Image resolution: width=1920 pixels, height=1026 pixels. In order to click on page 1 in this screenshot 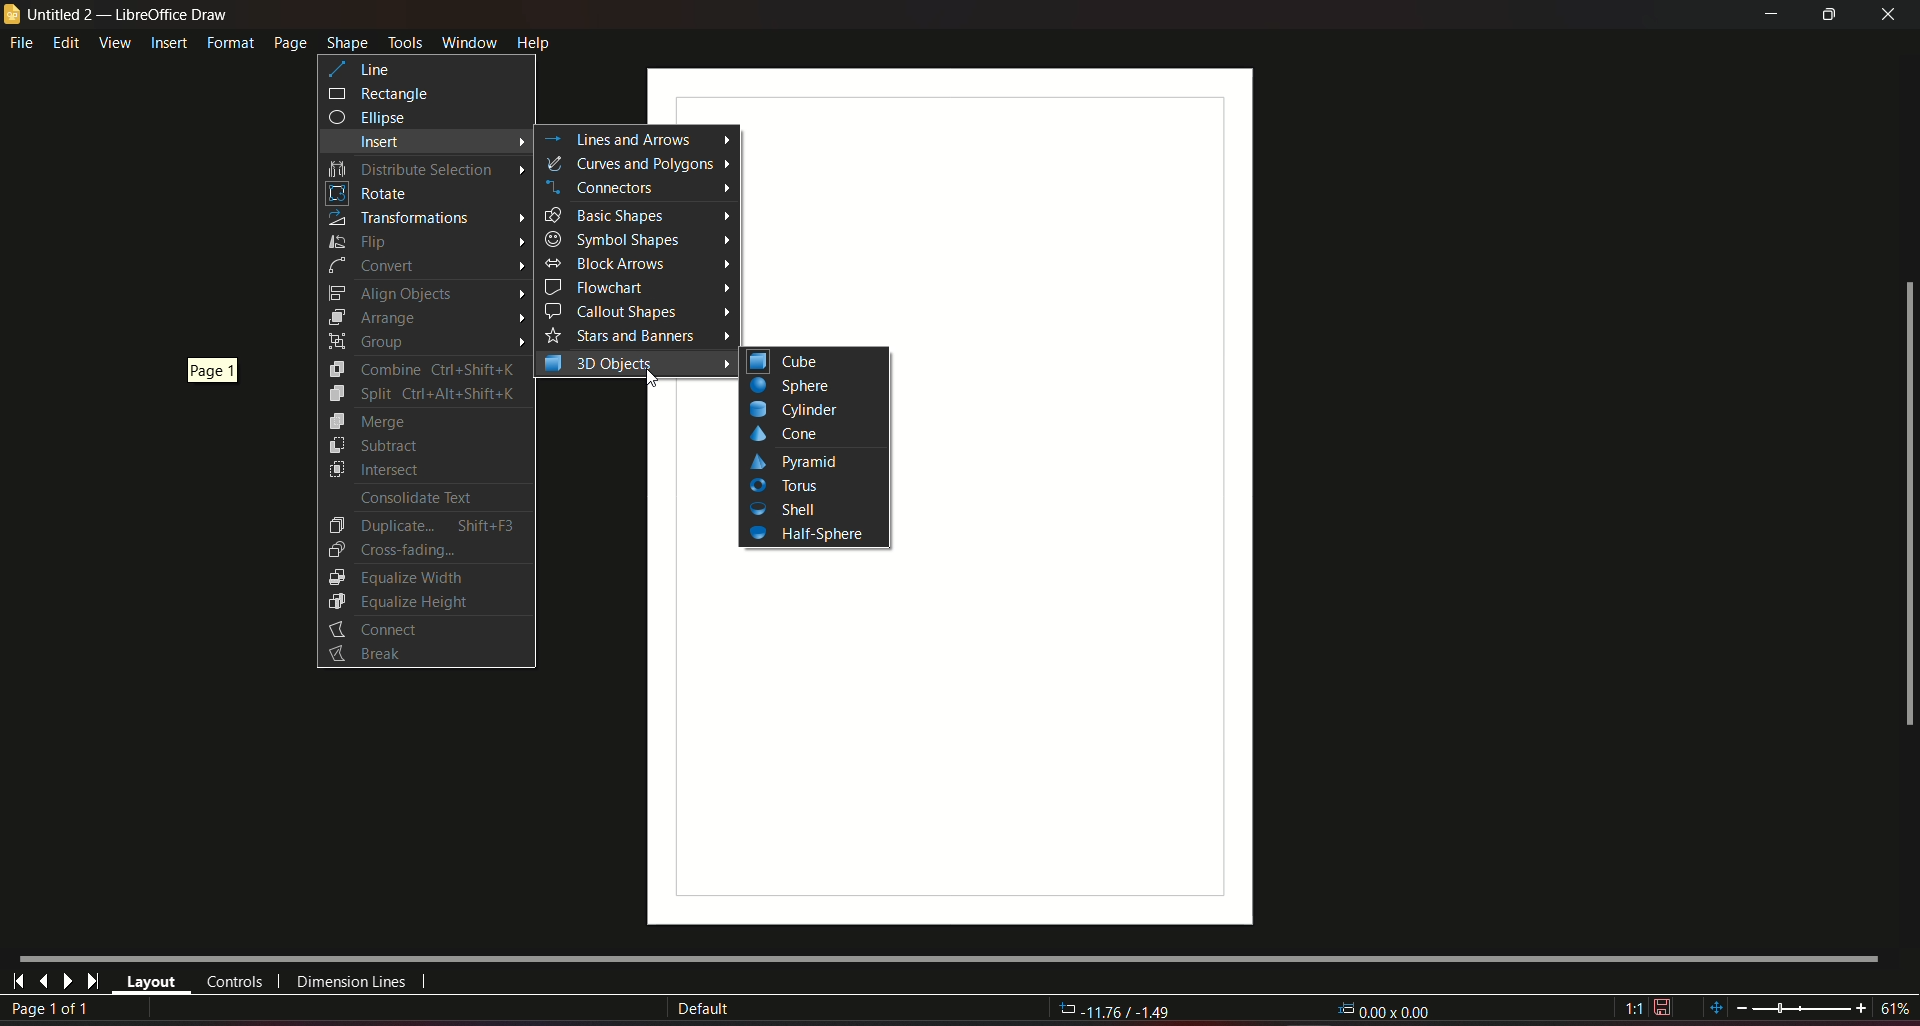, I will do `click(223, 372)`.